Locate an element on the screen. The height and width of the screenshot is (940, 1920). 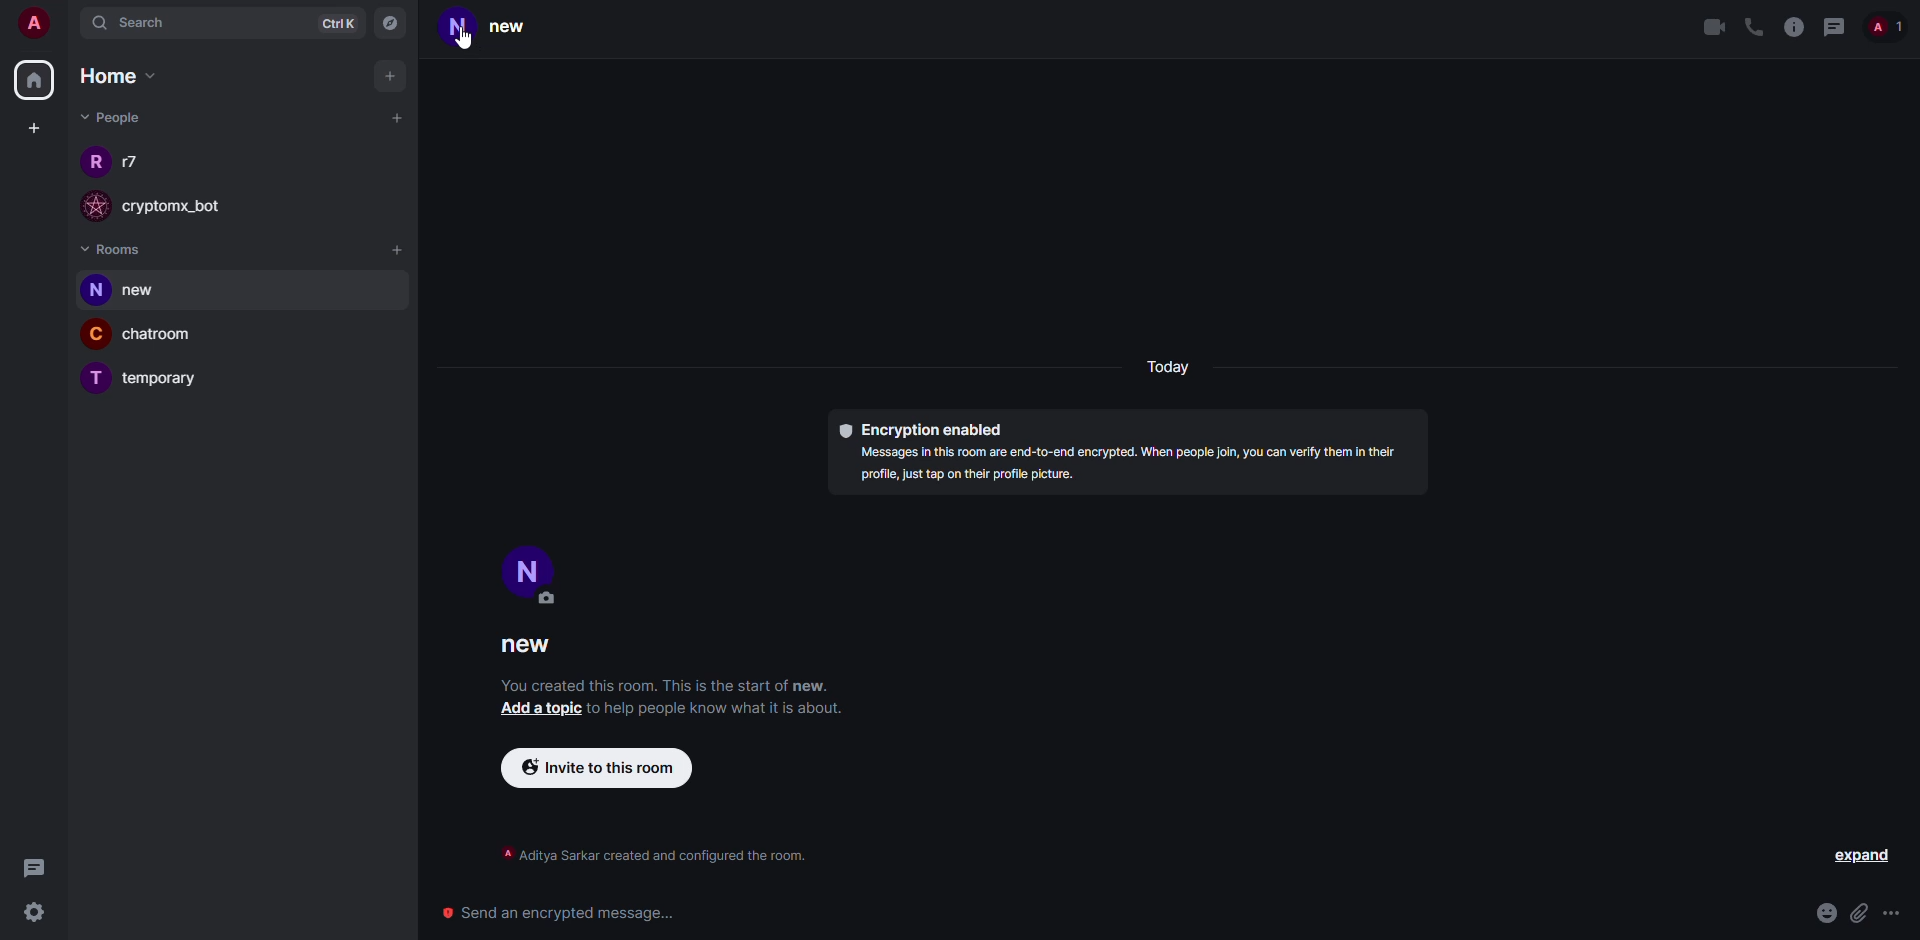
profile image is located at coordinates (91, 381).